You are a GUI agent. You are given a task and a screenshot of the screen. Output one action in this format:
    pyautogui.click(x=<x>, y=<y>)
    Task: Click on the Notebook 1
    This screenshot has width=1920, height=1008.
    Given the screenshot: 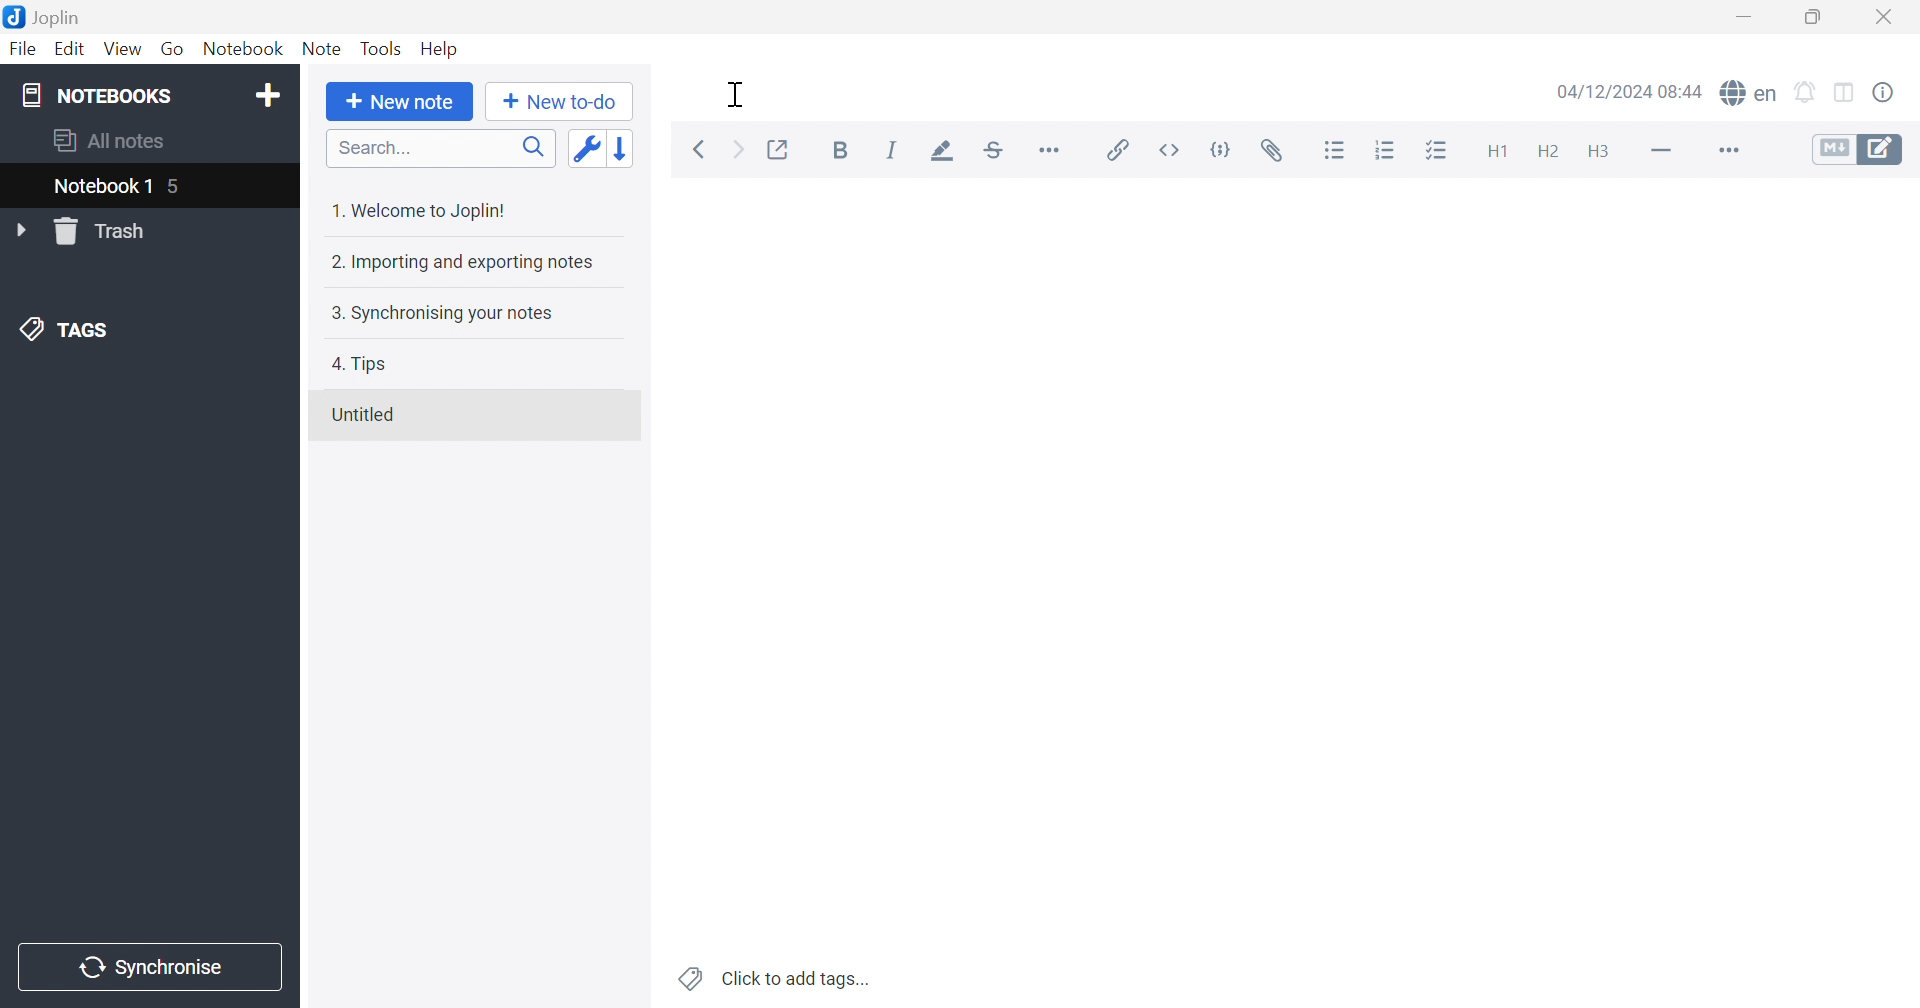 What is the action you would take?
    pyautogui.click(x=100, y=189)
    